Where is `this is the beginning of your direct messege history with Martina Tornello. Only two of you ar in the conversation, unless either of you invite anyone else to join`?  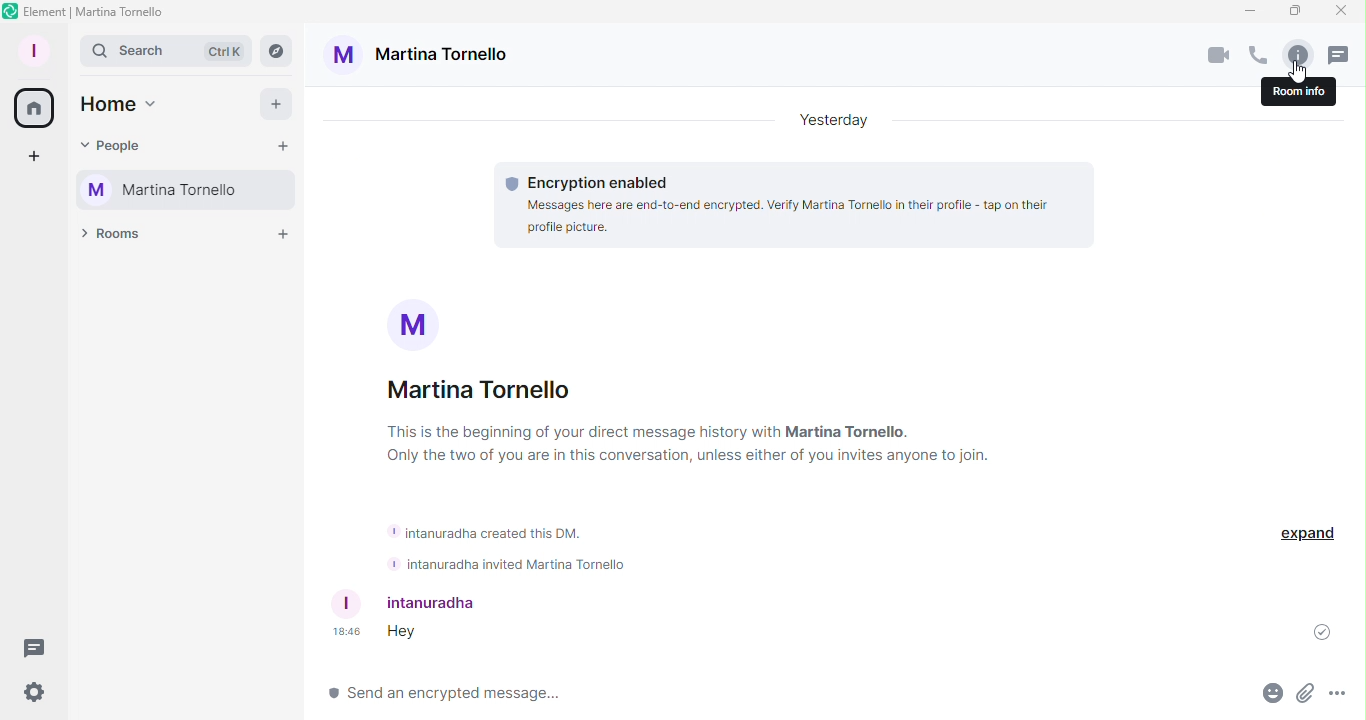
this is the beginning of your direct messege history with Martina Tornello. Only two of you ar in the conversation, unless either of you invite anyone else to join is located at coordinates (684, 444).